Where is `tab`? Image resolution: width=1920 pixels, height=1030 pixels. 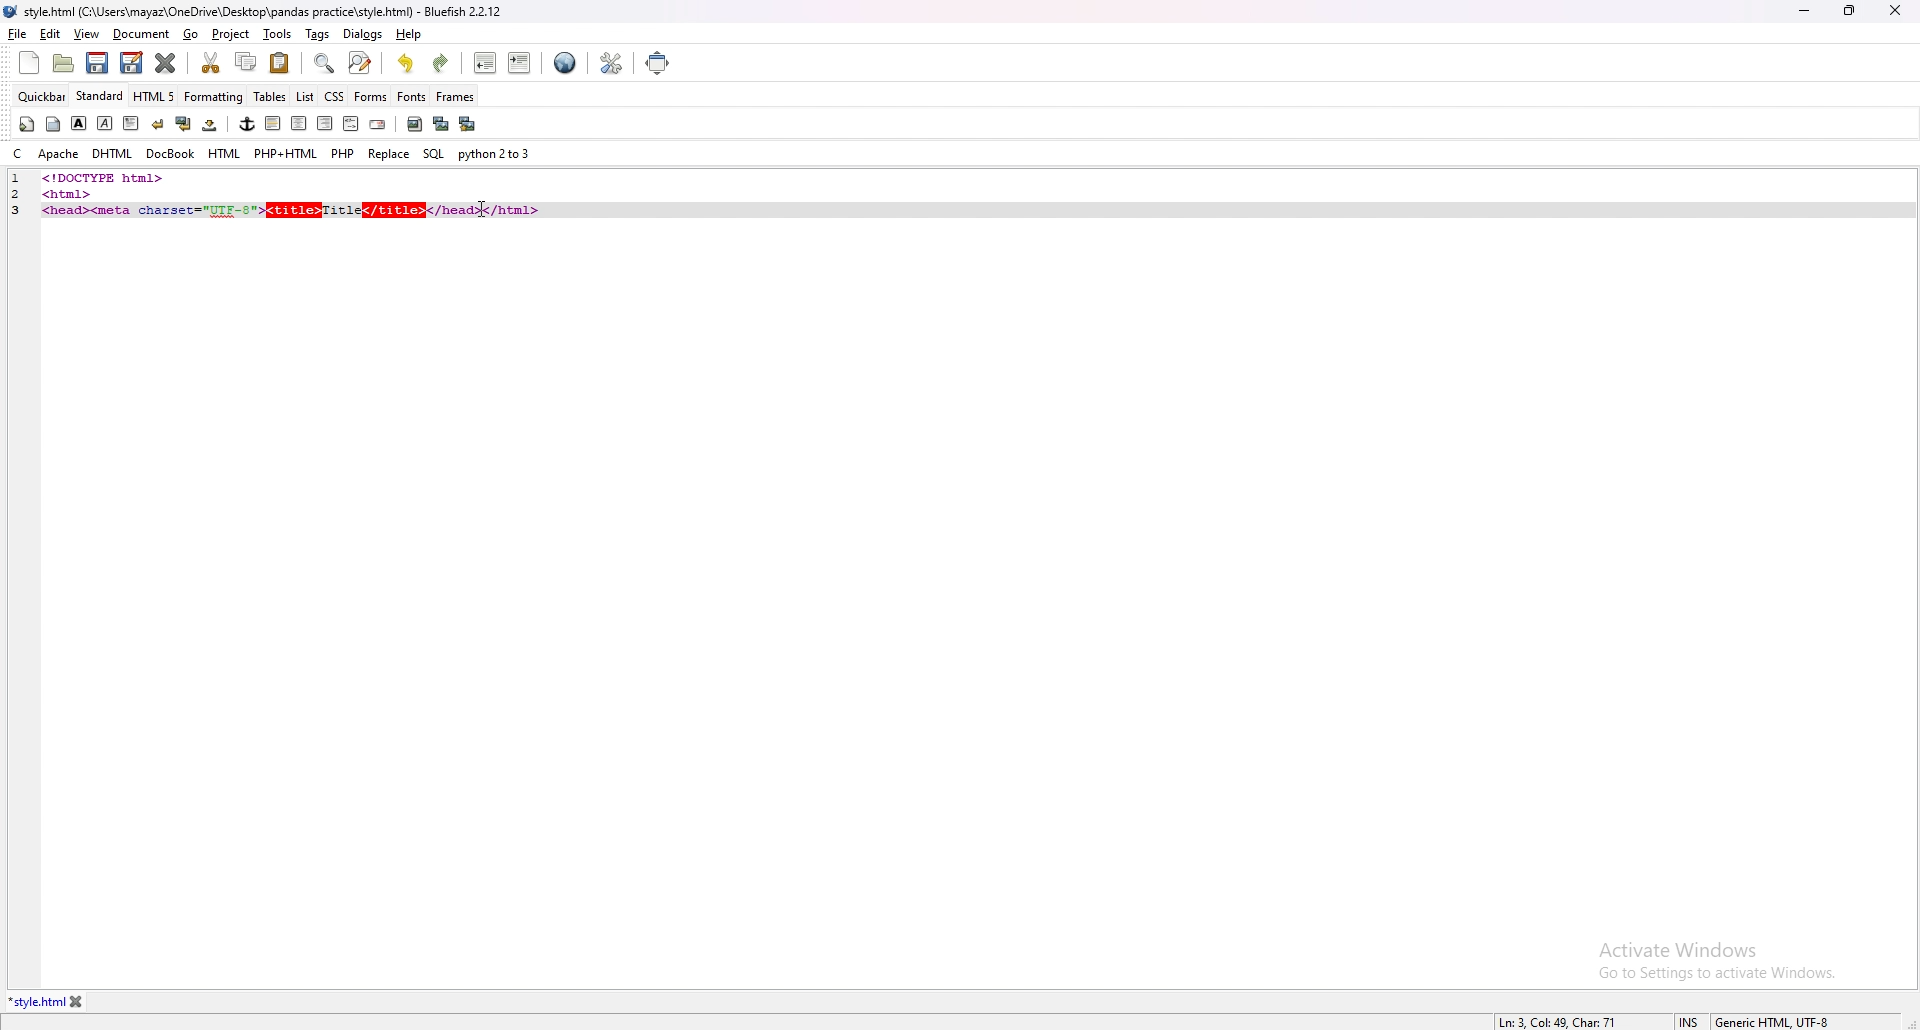
tab is located at coordinates (36, 1002).